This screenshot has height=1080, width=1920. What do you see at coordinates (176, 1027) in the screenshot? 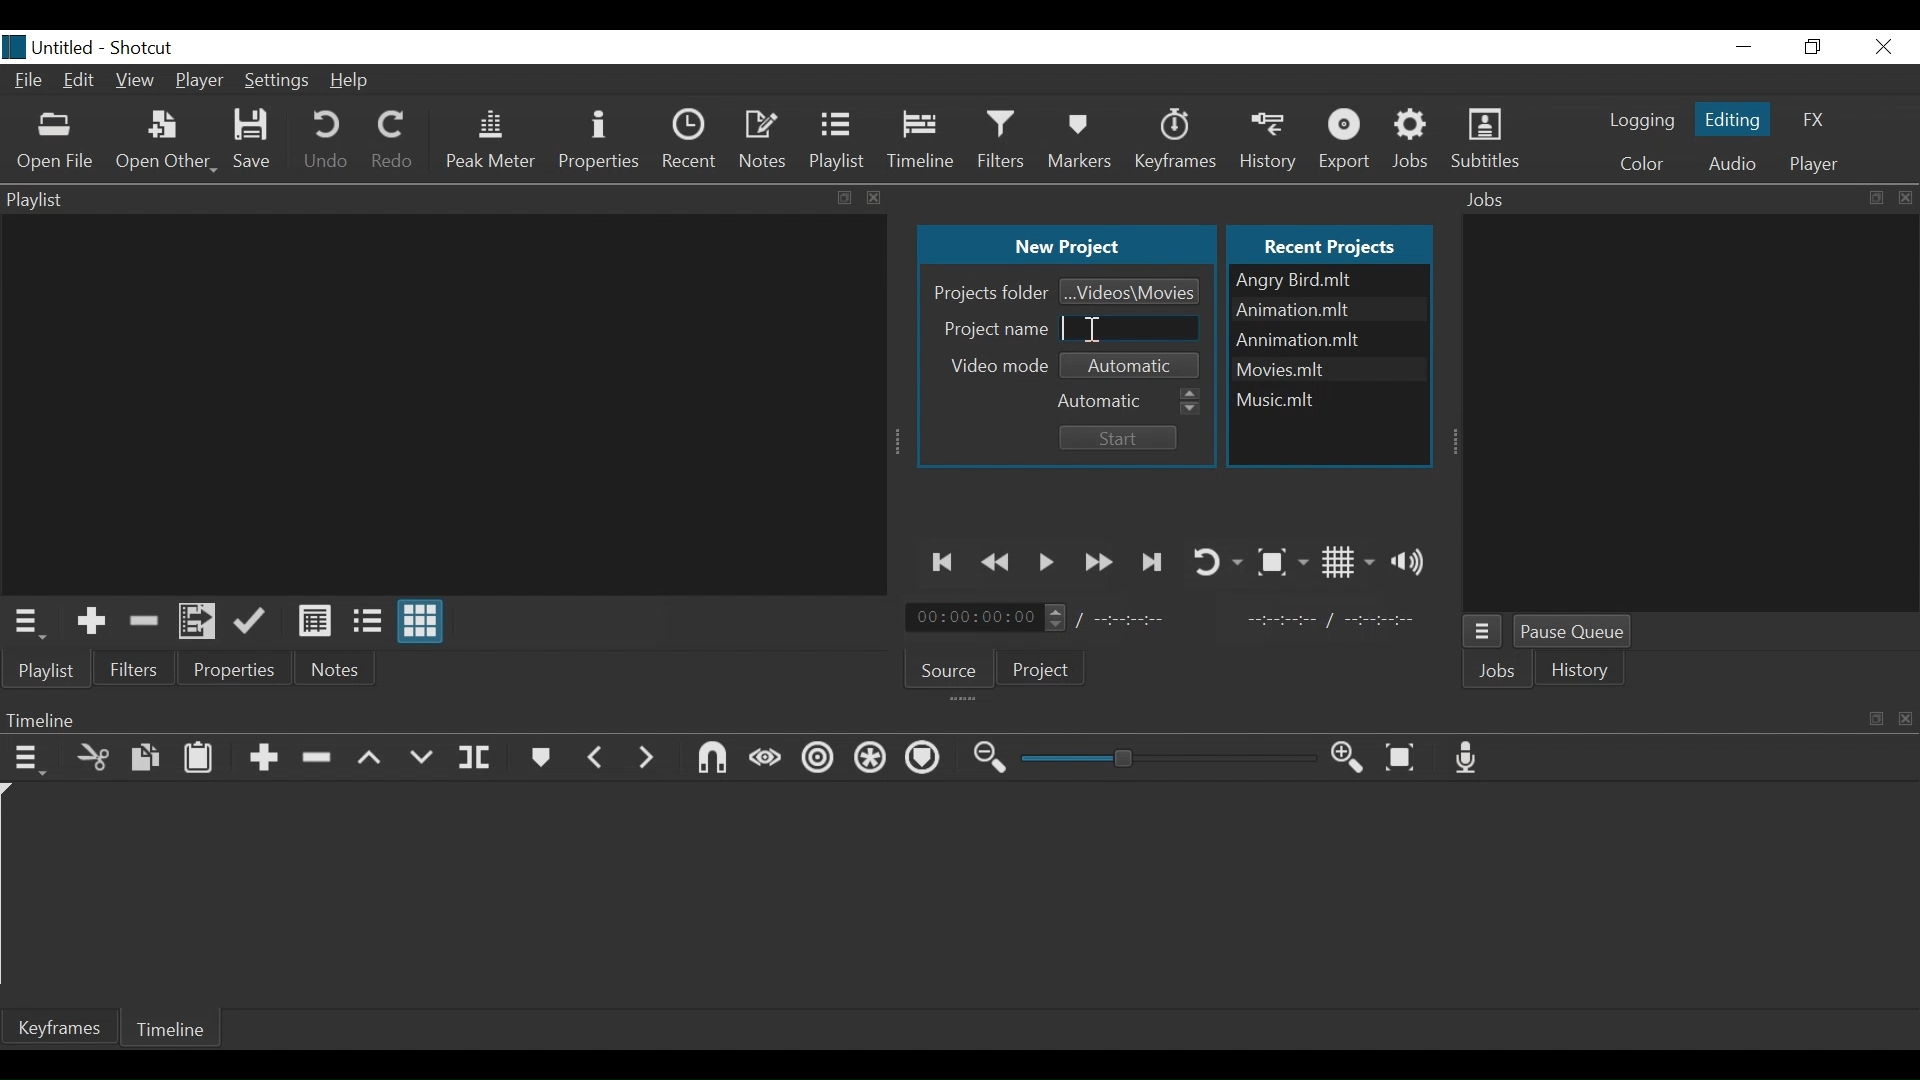
I see `Timeline` at bounding box center [176, 1027].